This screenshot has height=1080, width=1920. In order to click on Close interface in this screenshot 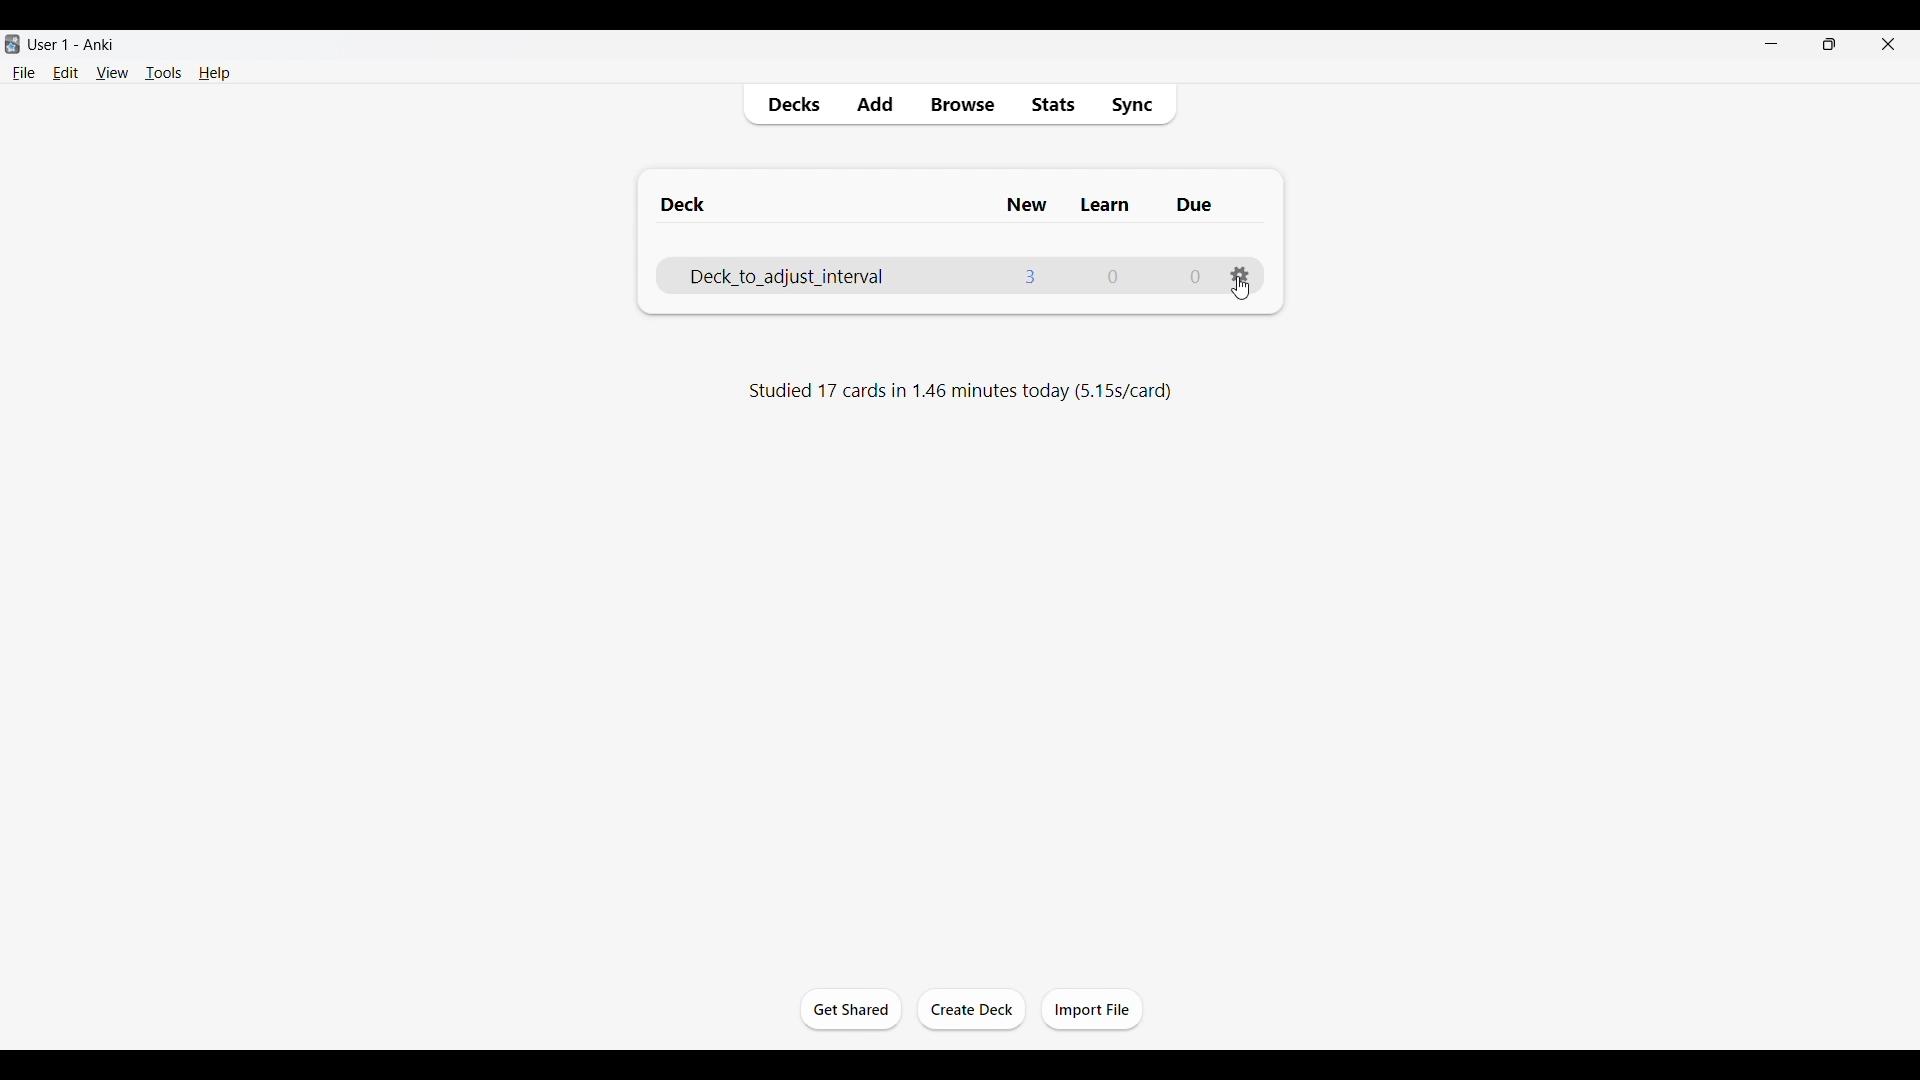, I will do `click(1888, 44)`.